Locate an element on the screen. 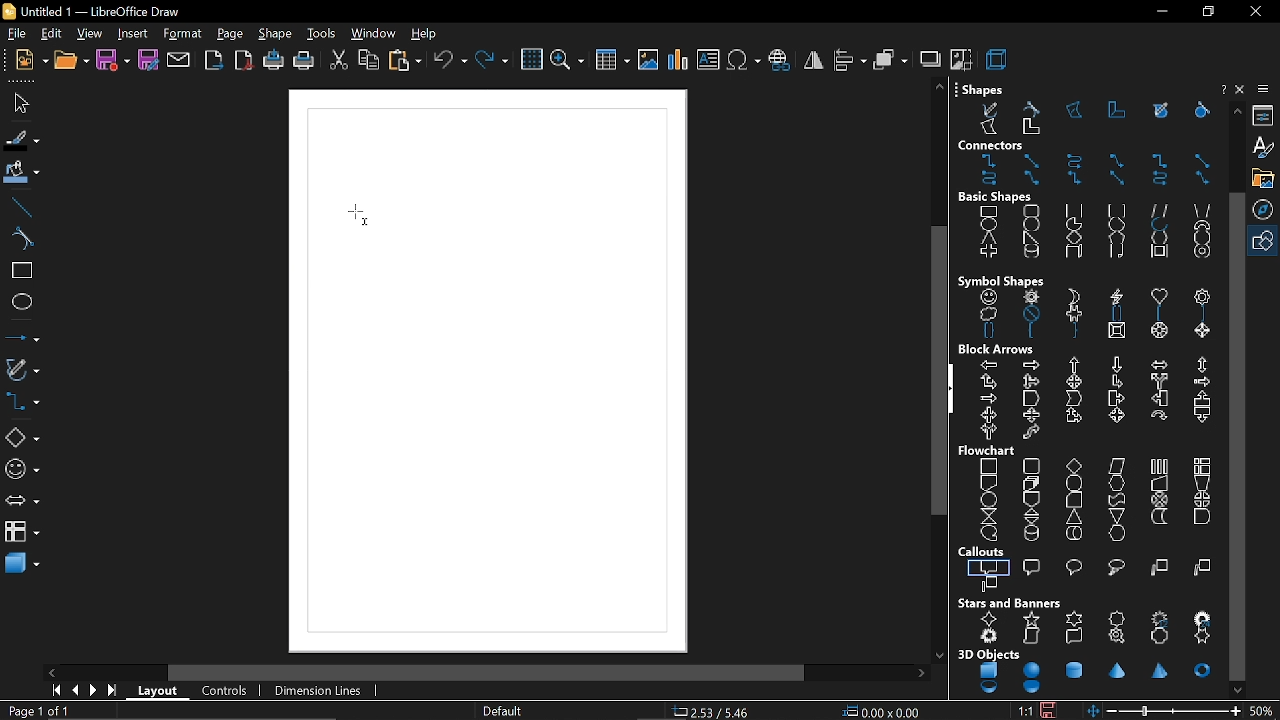  pentagon is located at coordinates (1116, 238).